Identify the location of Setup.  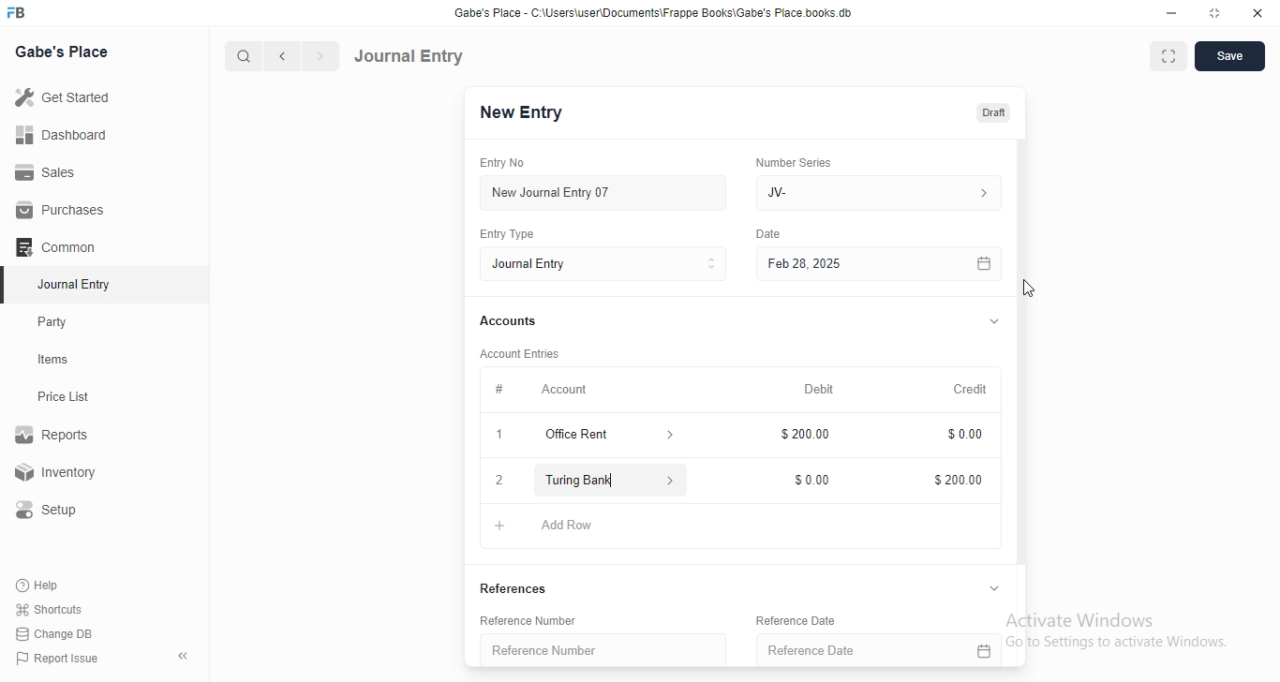
(54, 510).